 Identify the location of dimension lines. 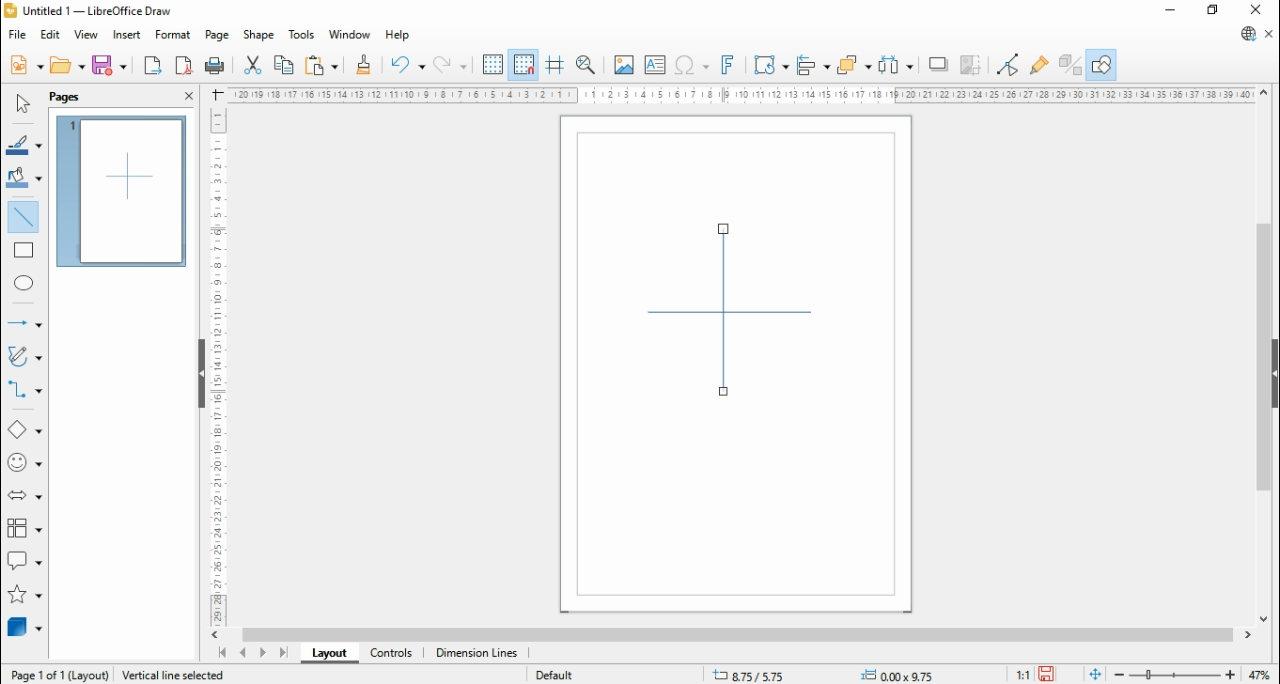
(477, 654).